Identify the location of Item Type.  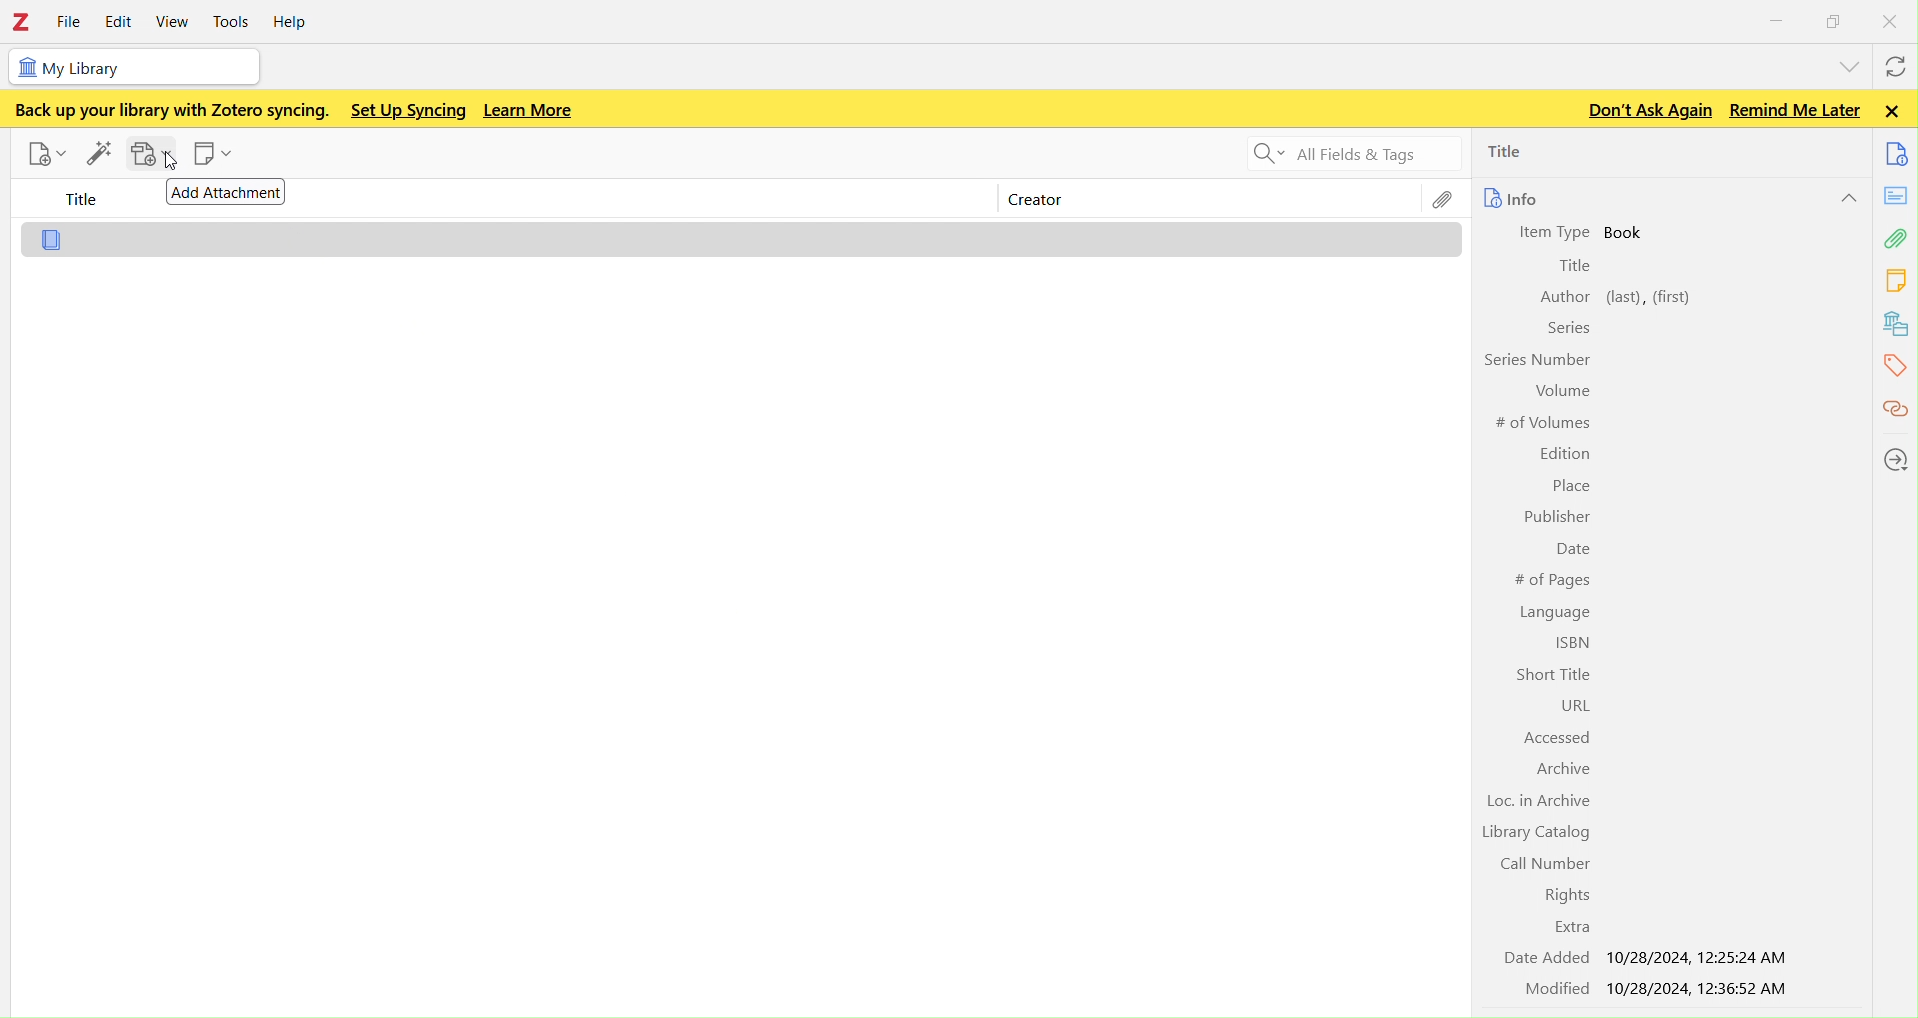
(1556, 232).